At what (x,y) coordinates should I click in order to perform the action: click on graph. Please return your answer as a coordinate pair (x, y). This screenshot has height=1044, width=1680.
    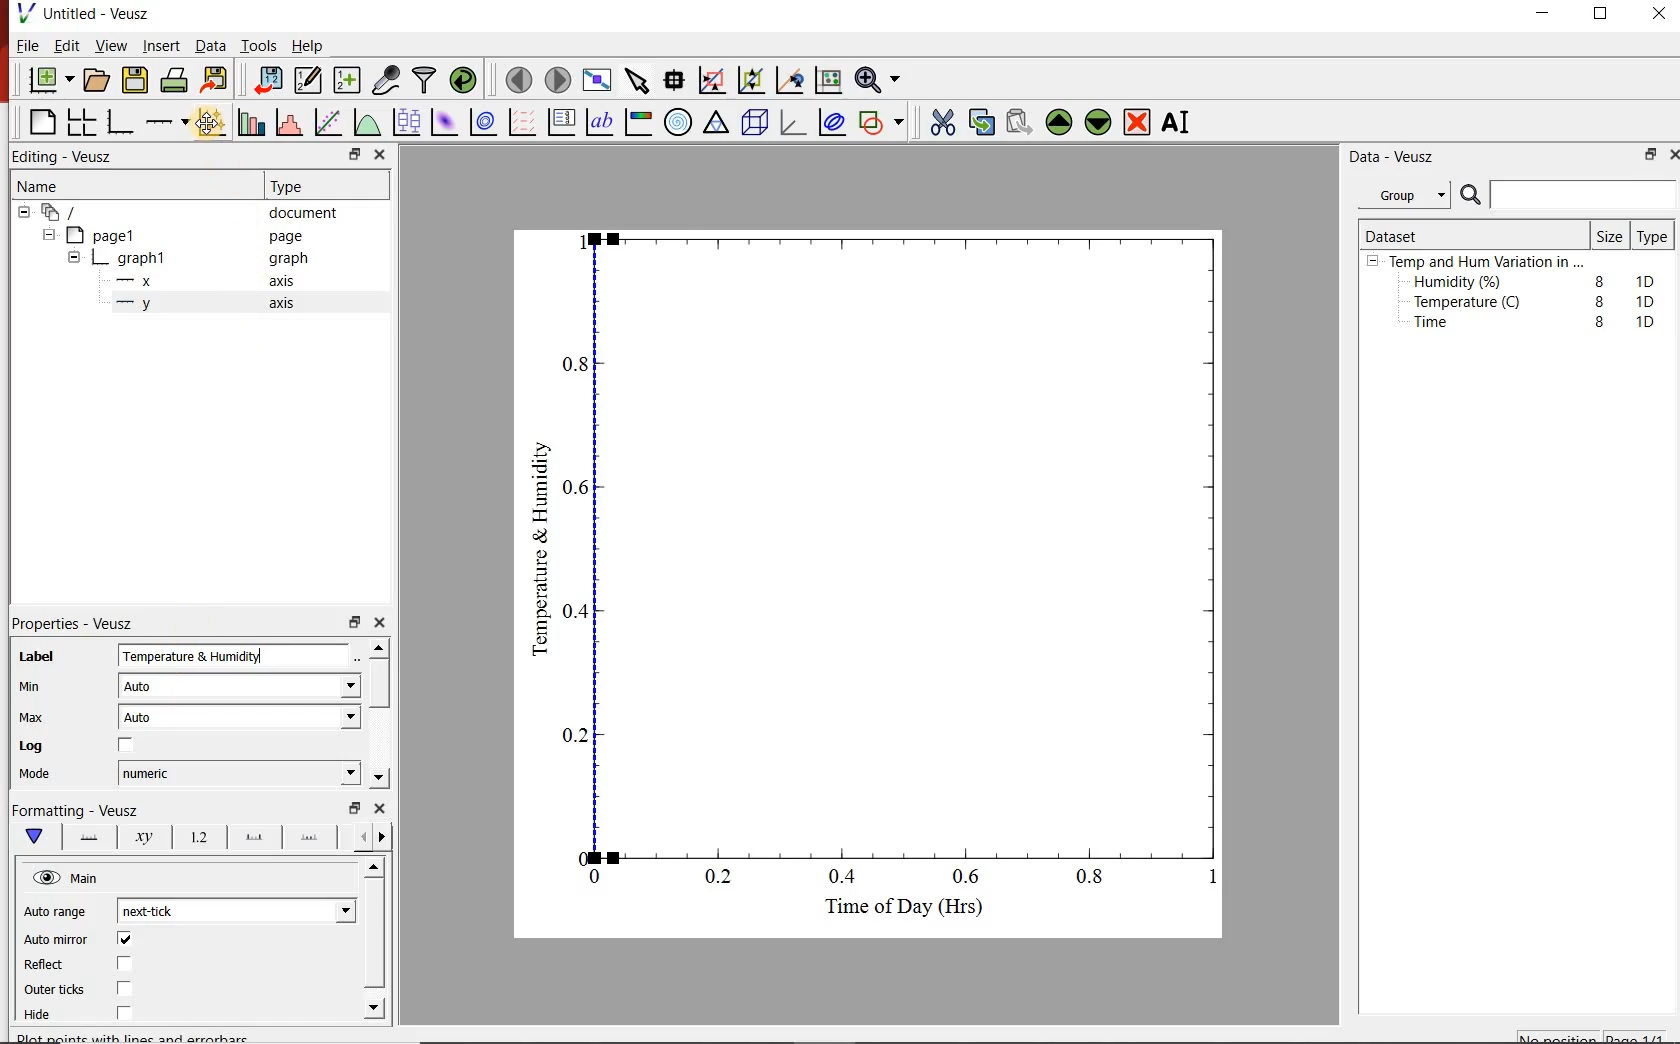
    Looking at the image, I should click on (288, 260).